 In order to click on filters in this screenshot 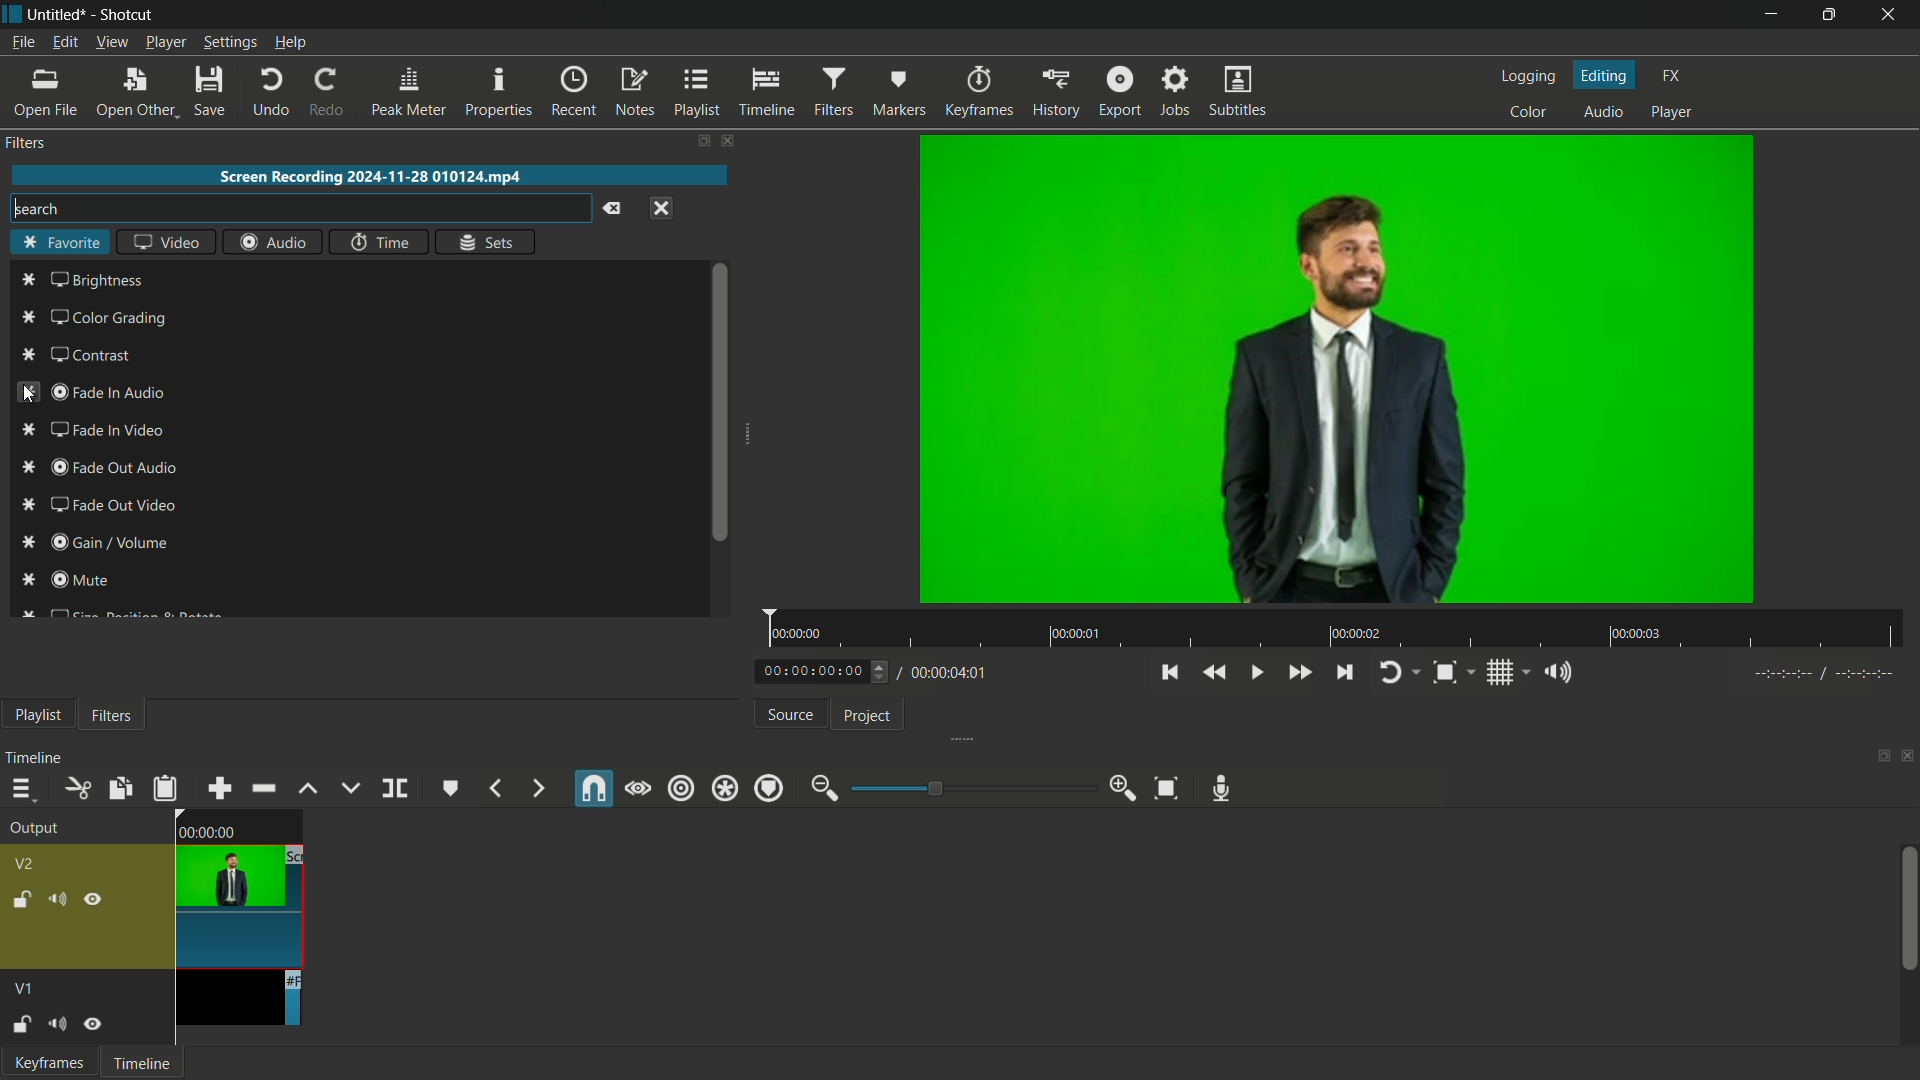, I will do `click(832, 93)`.